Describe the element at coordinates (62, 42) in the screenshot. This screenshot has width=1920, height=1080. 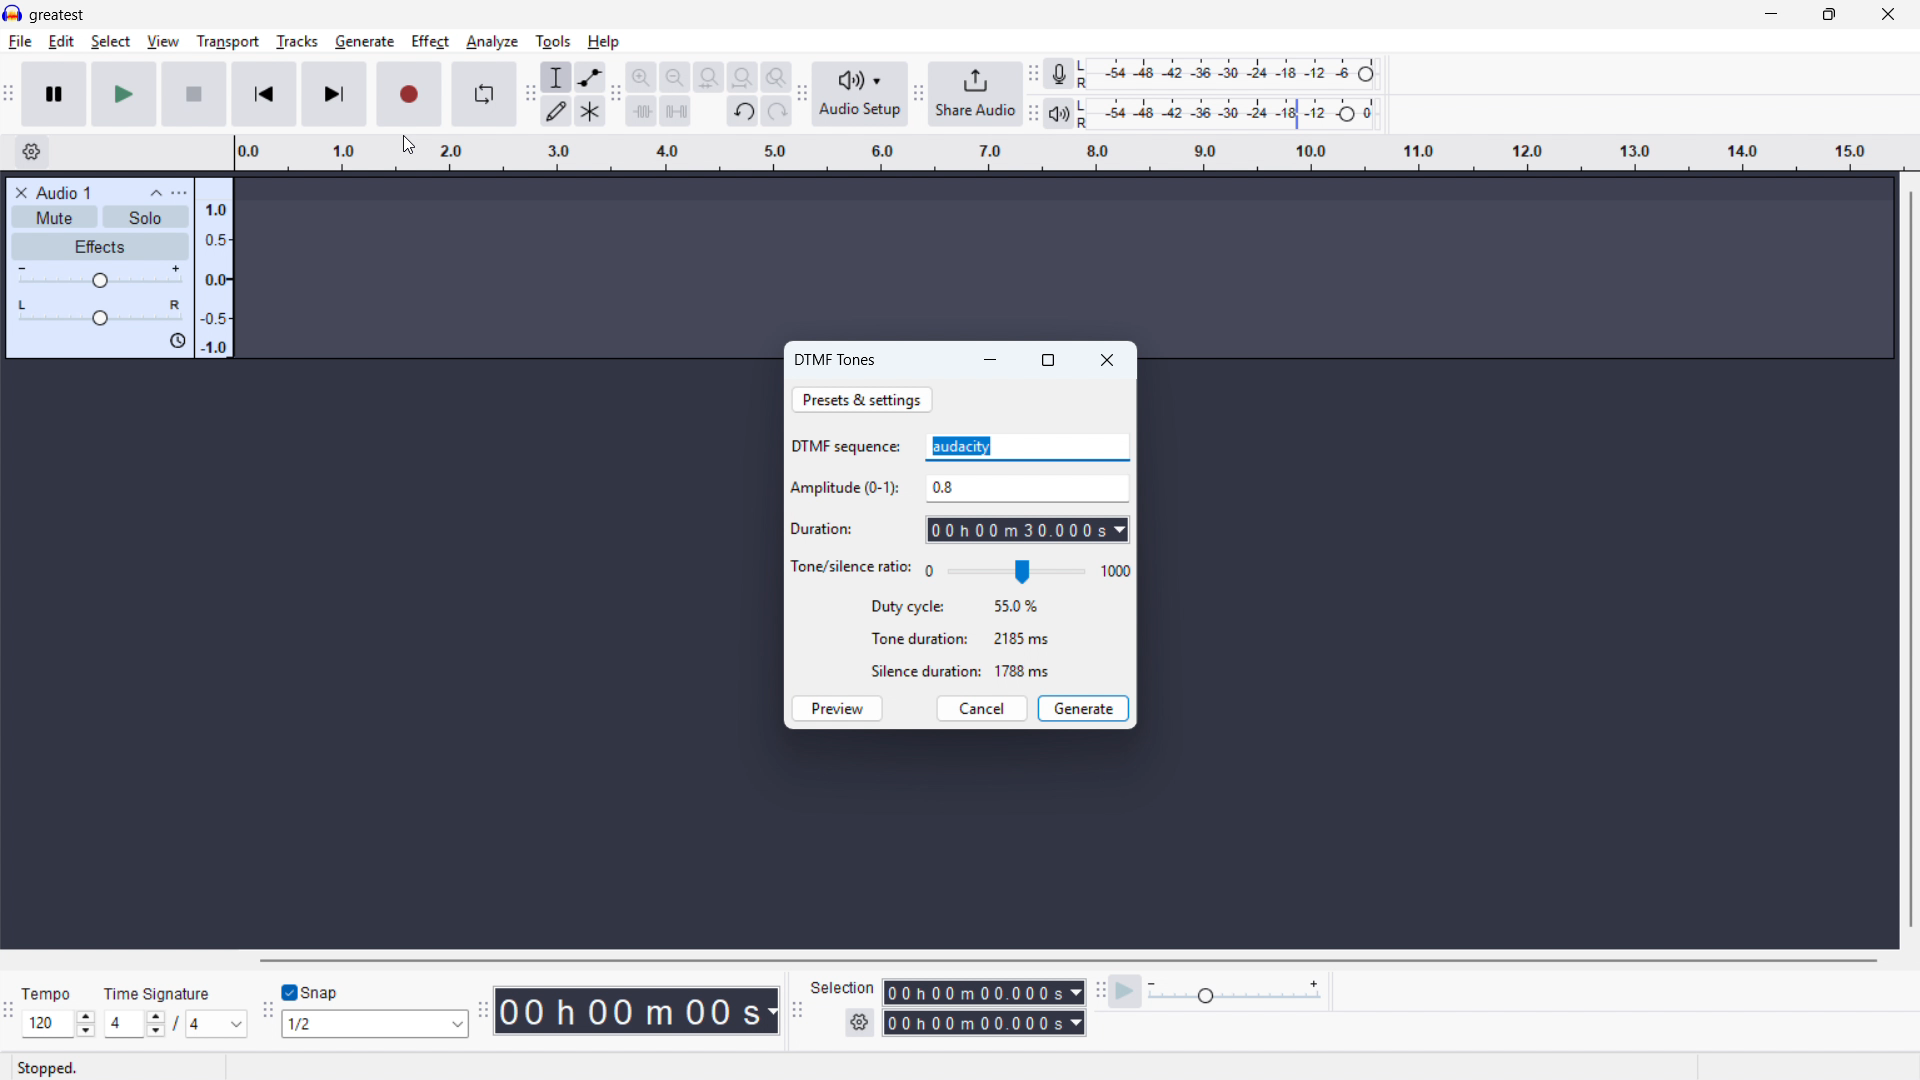
I see `edit` at that location.